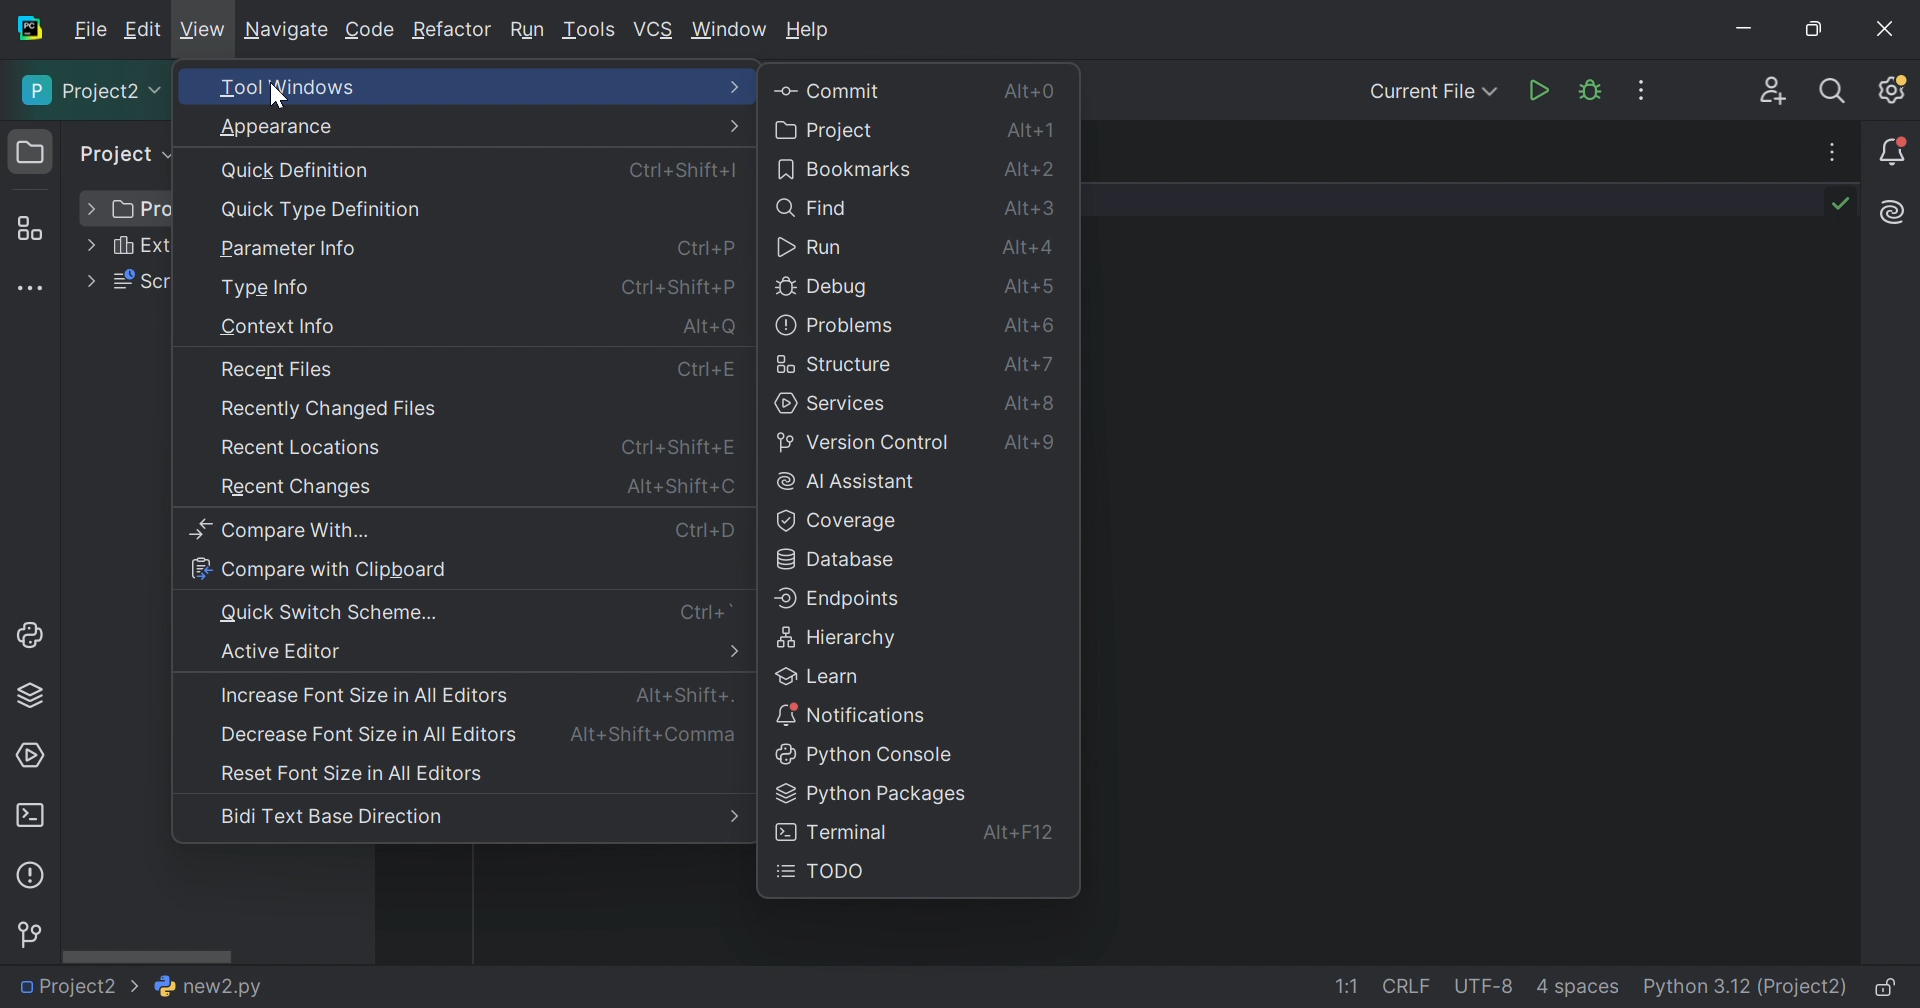 The height and width of the screenshot is (1008, 1920). Describe the element at coordinates (31, 153) in the screenshot. I see `Project icon` at that location.